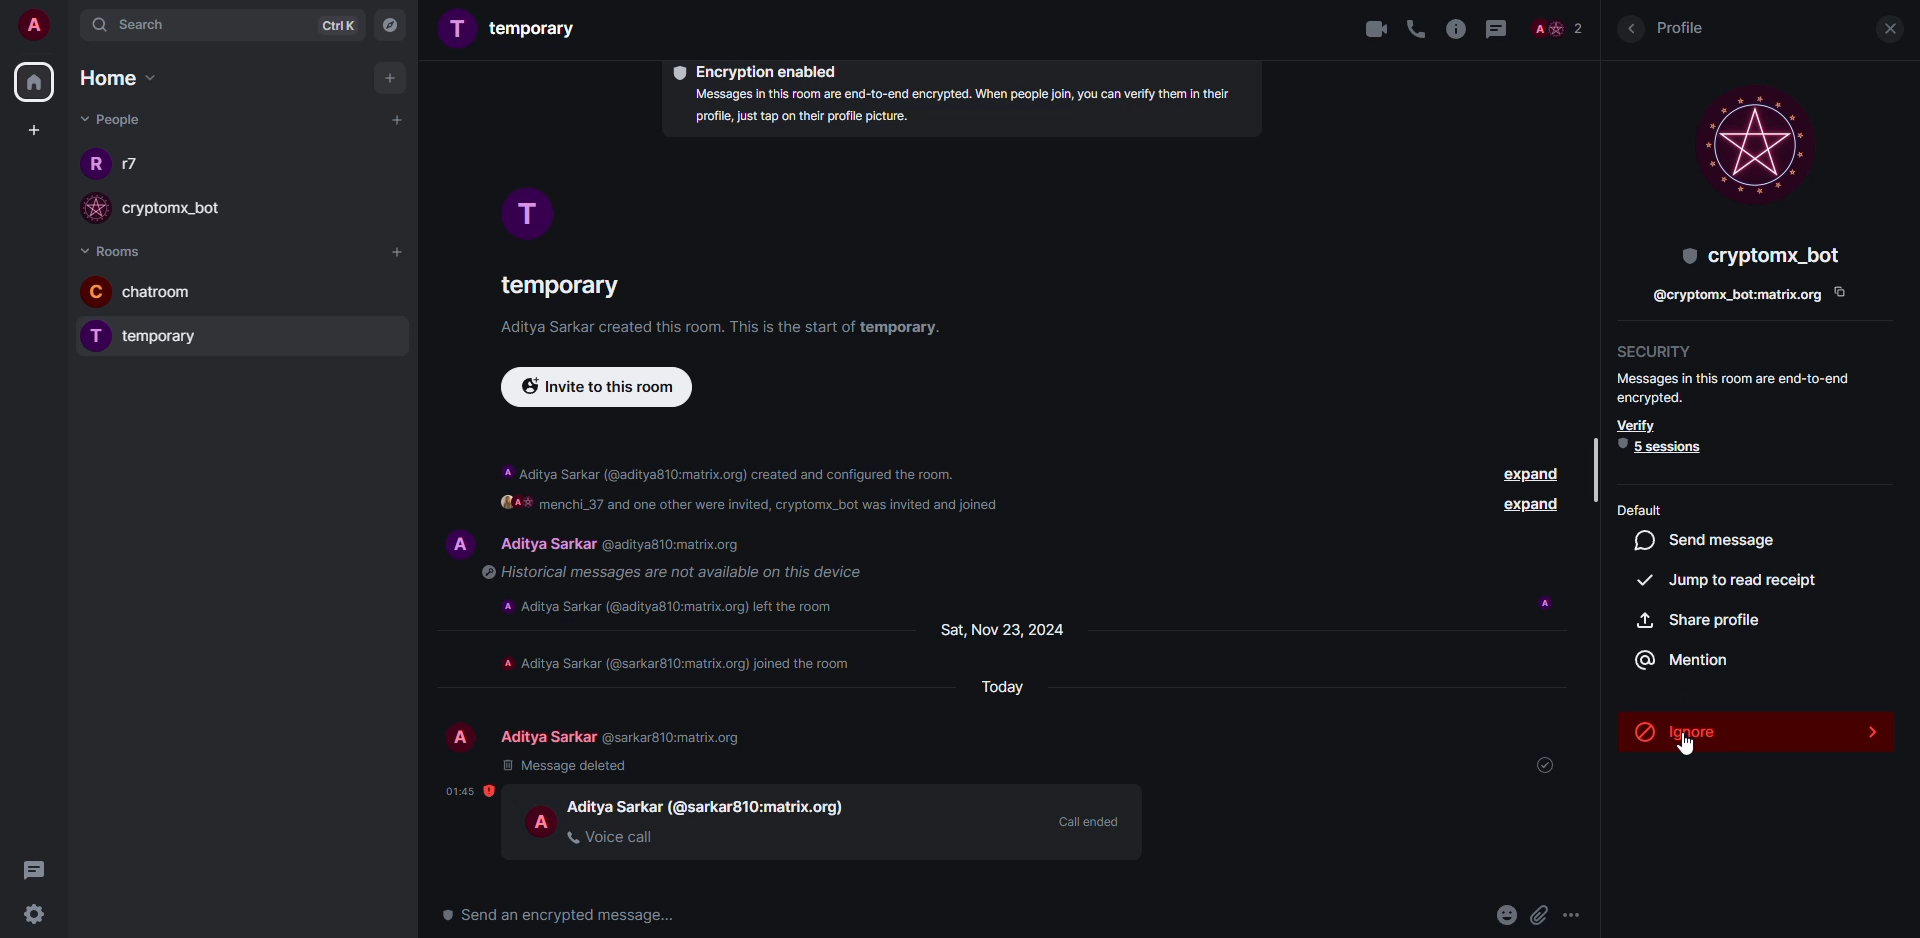  I want to click on add, so click(390, 79).